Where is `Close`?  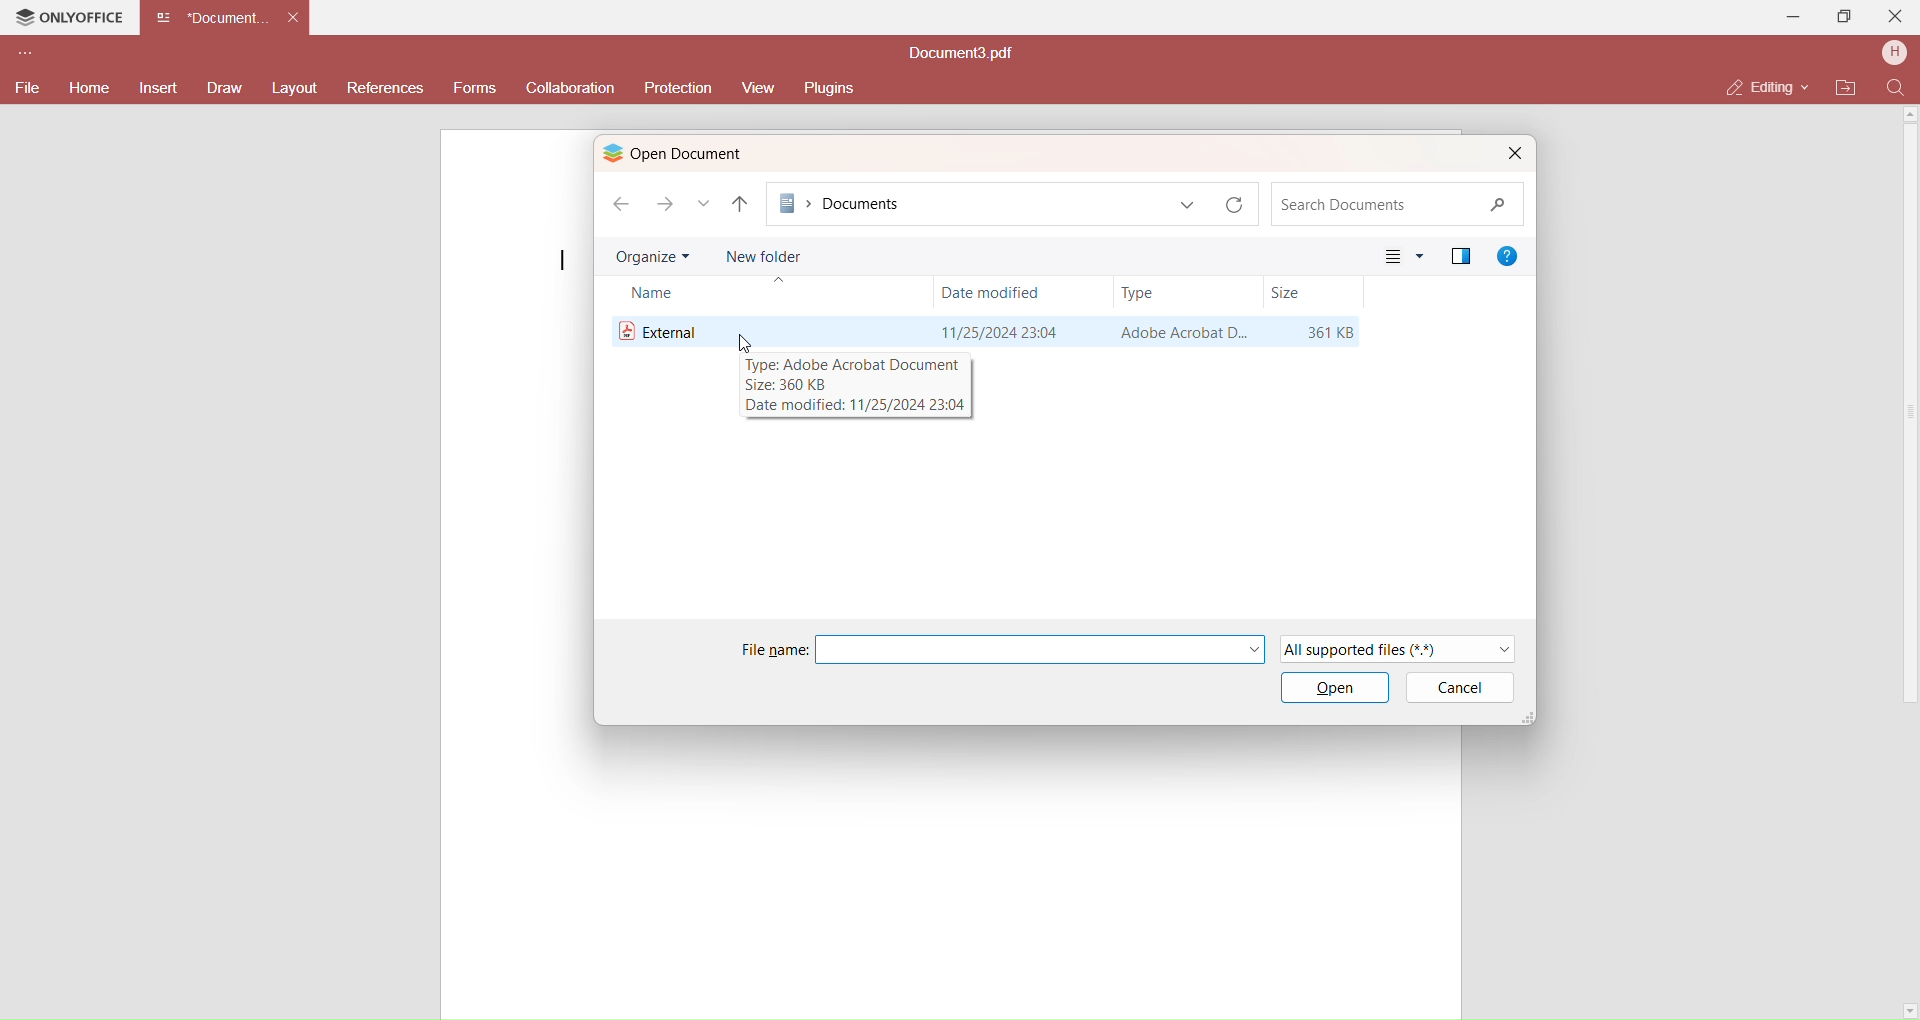 Close is located at coordinates (1897, 15).